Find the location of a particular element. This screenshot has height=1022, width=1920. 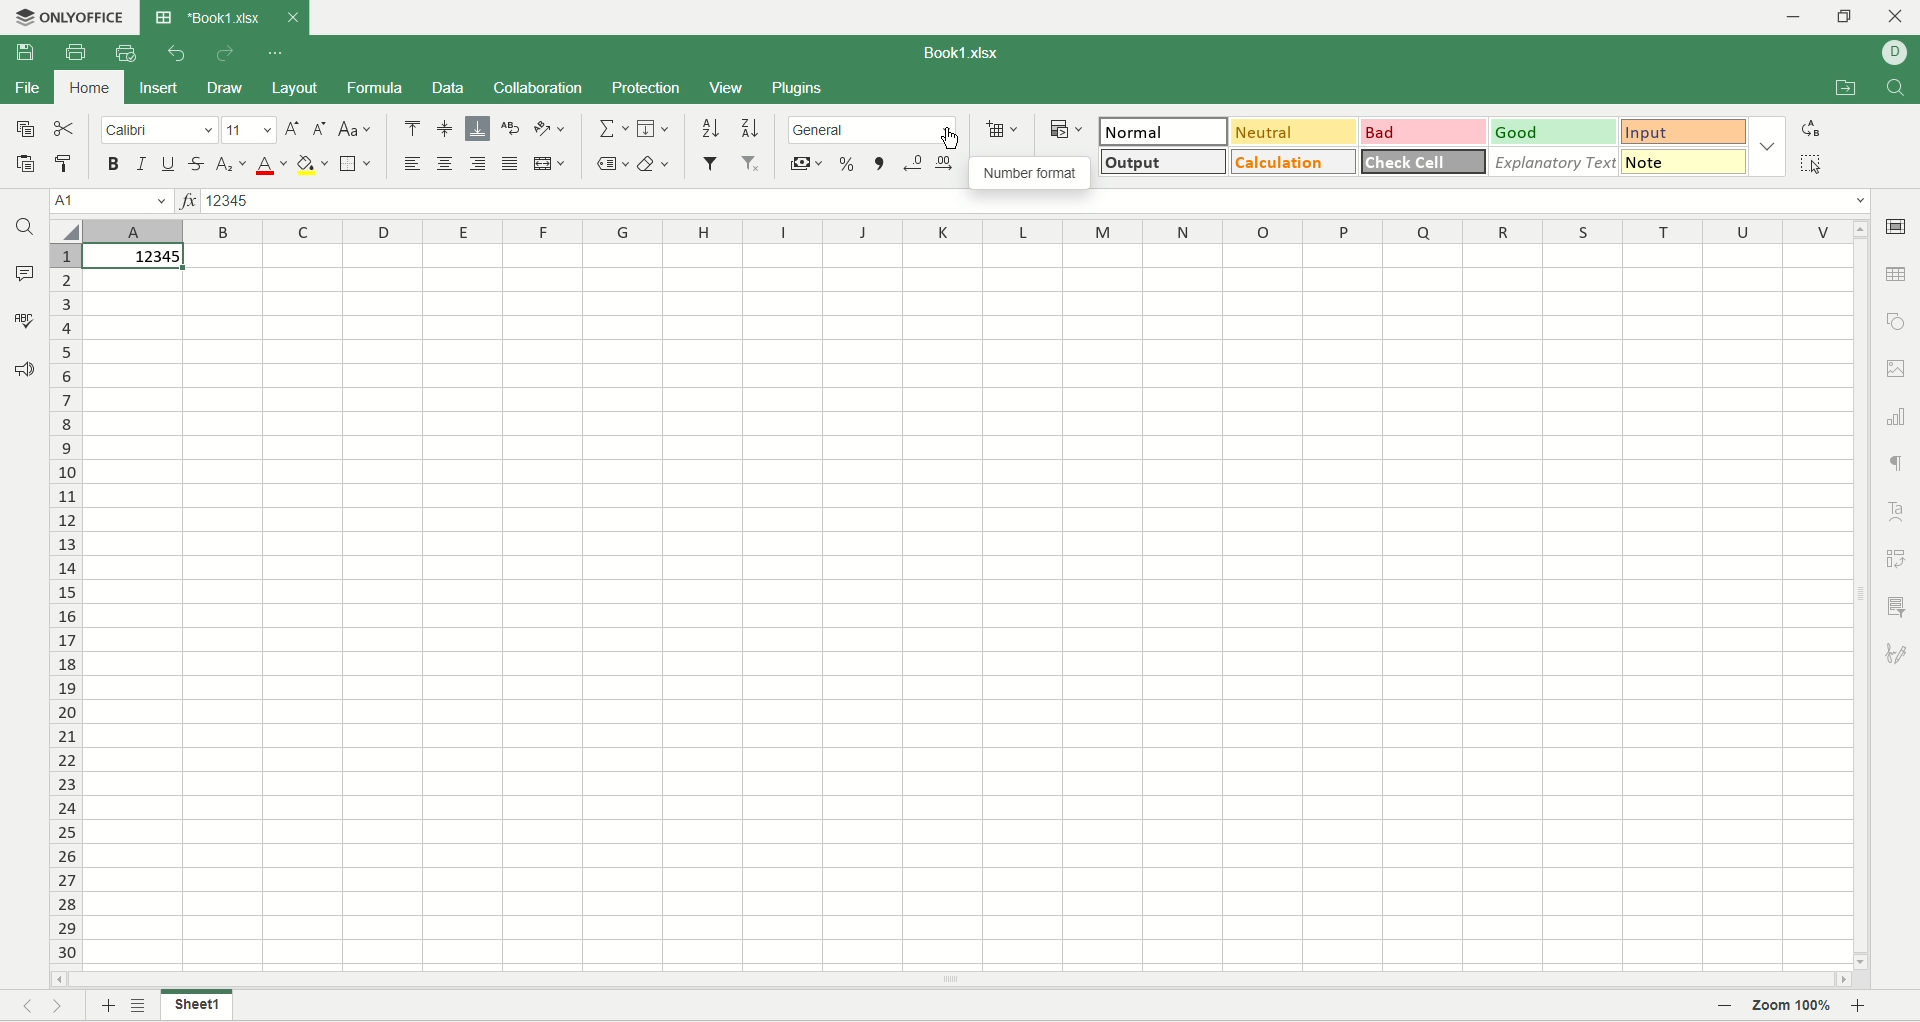

align below is located at coordinates (477, 130).